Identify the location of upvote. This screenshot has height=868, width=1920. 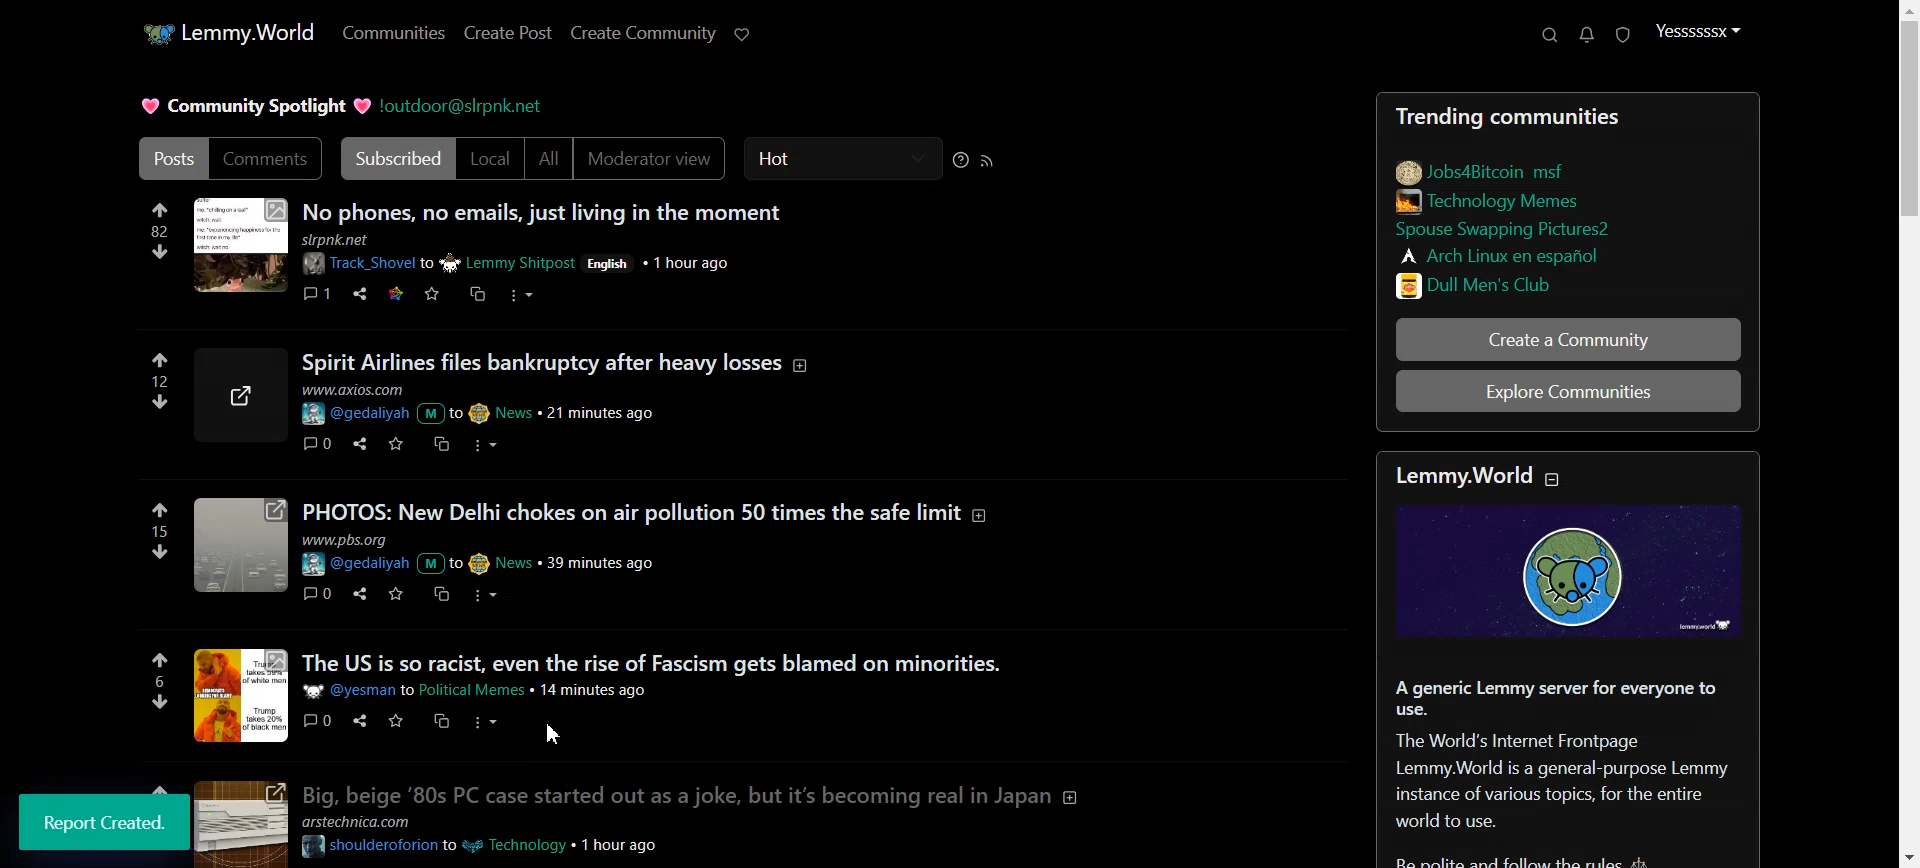
(160, 361).